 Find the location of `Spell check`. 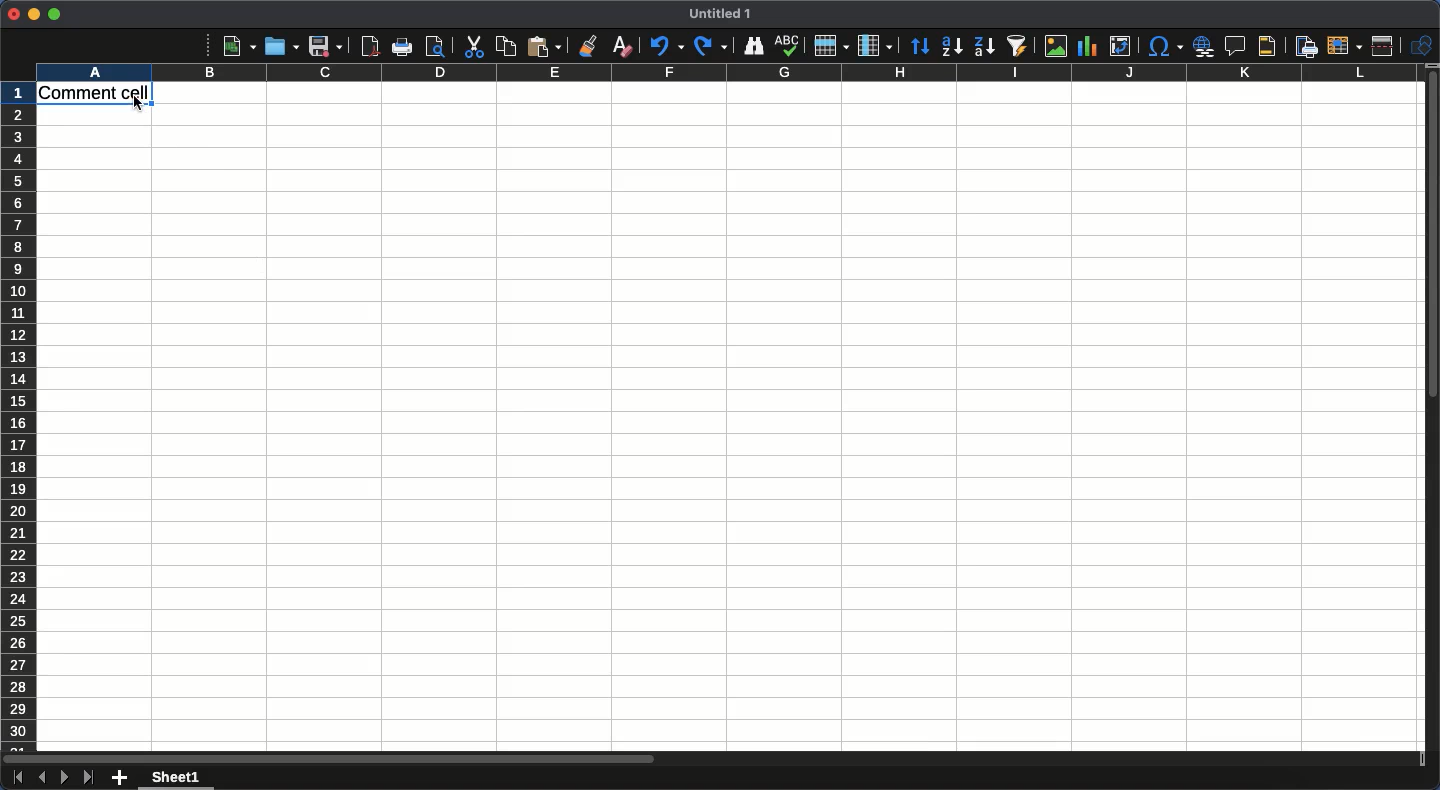

Spell check is located at coordinates (788, 46).